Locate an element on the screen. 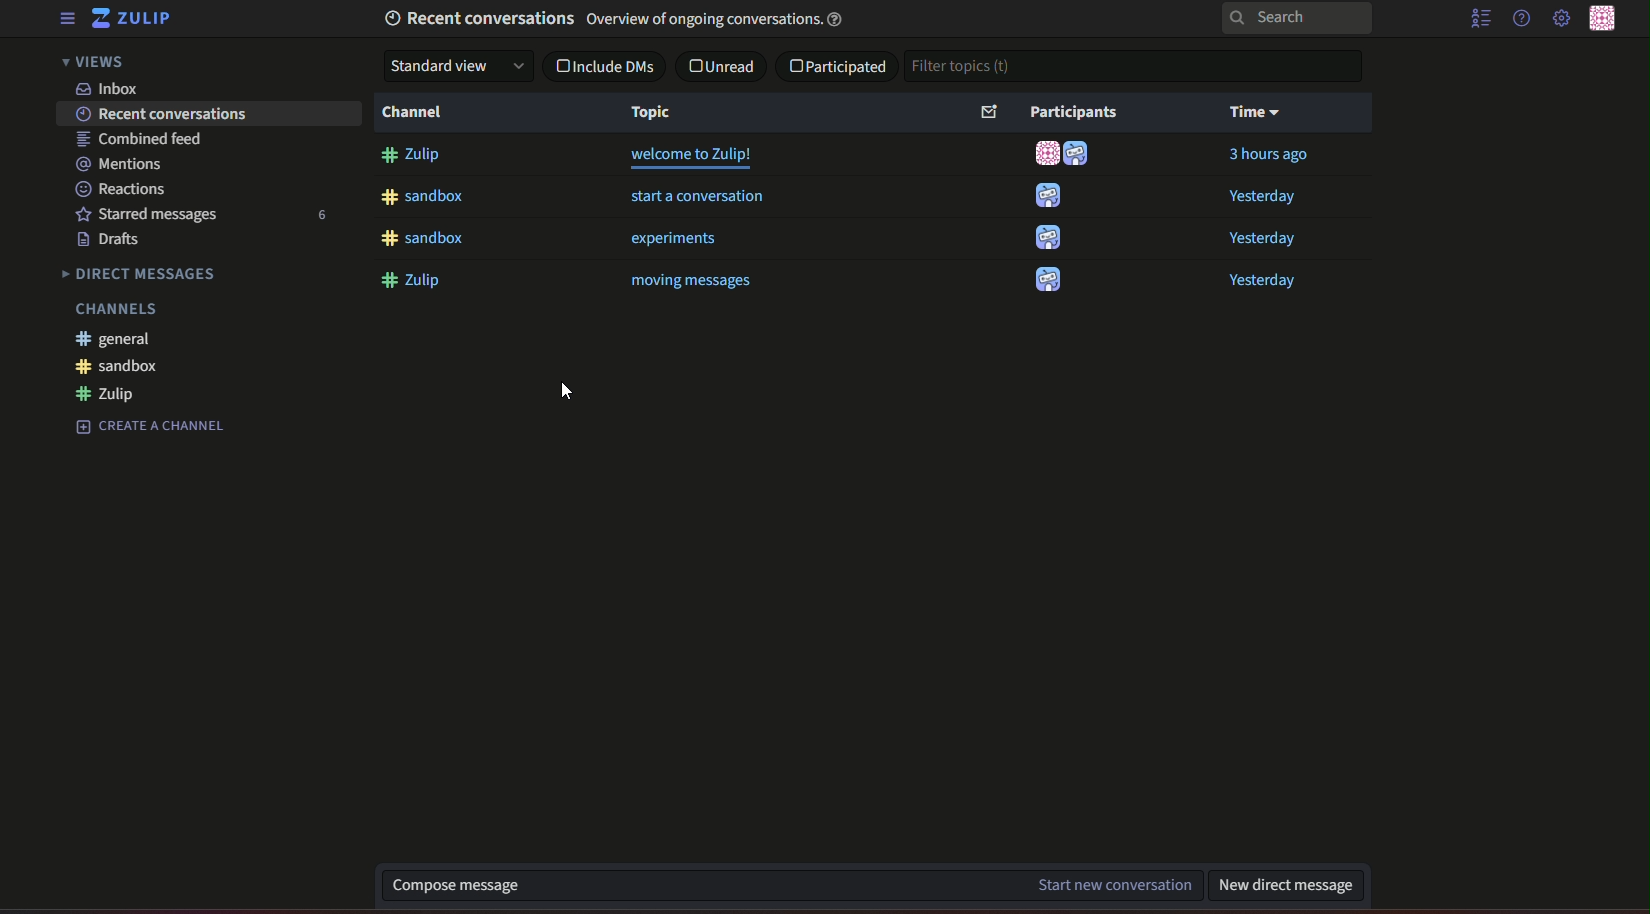 The image size is (1650, 914). Topic is located at coordinates (654, 114).